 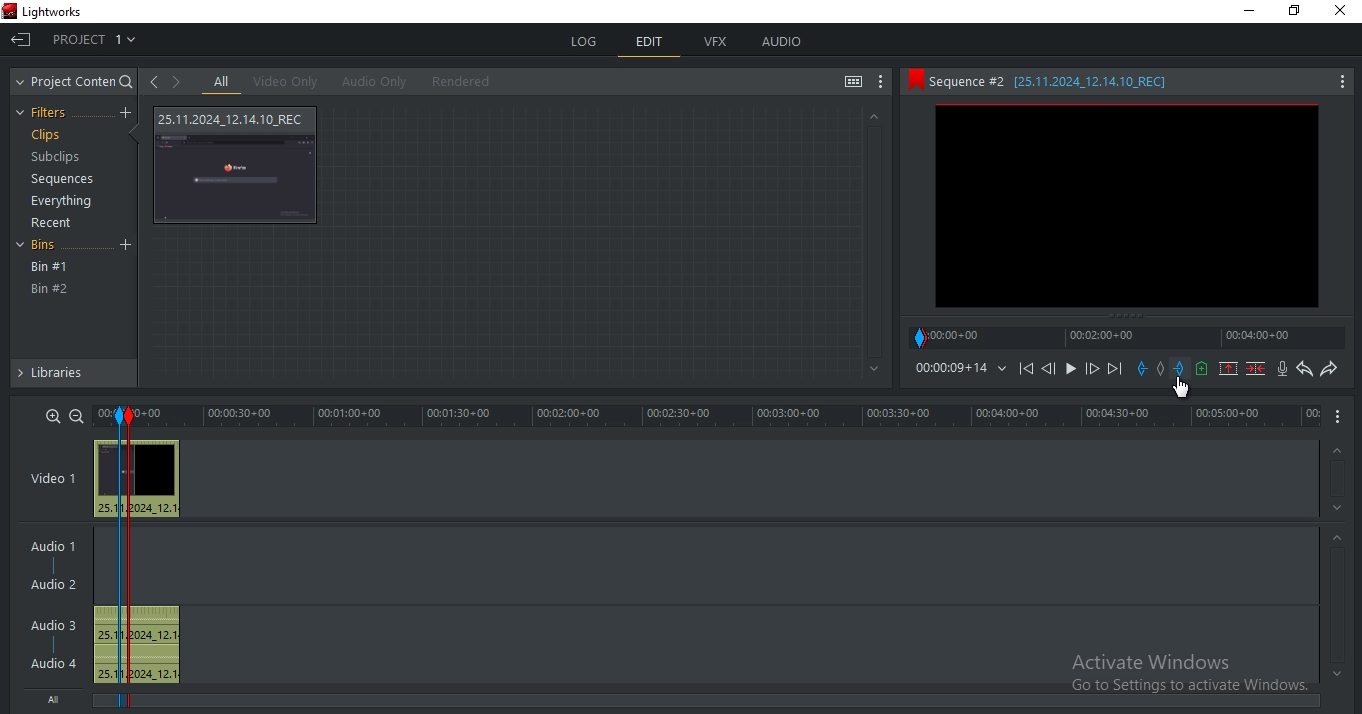 What do you see at coordinates (1182, 388) in the screenshot?
I see `Cursor` at bounding box center [1182, 388].